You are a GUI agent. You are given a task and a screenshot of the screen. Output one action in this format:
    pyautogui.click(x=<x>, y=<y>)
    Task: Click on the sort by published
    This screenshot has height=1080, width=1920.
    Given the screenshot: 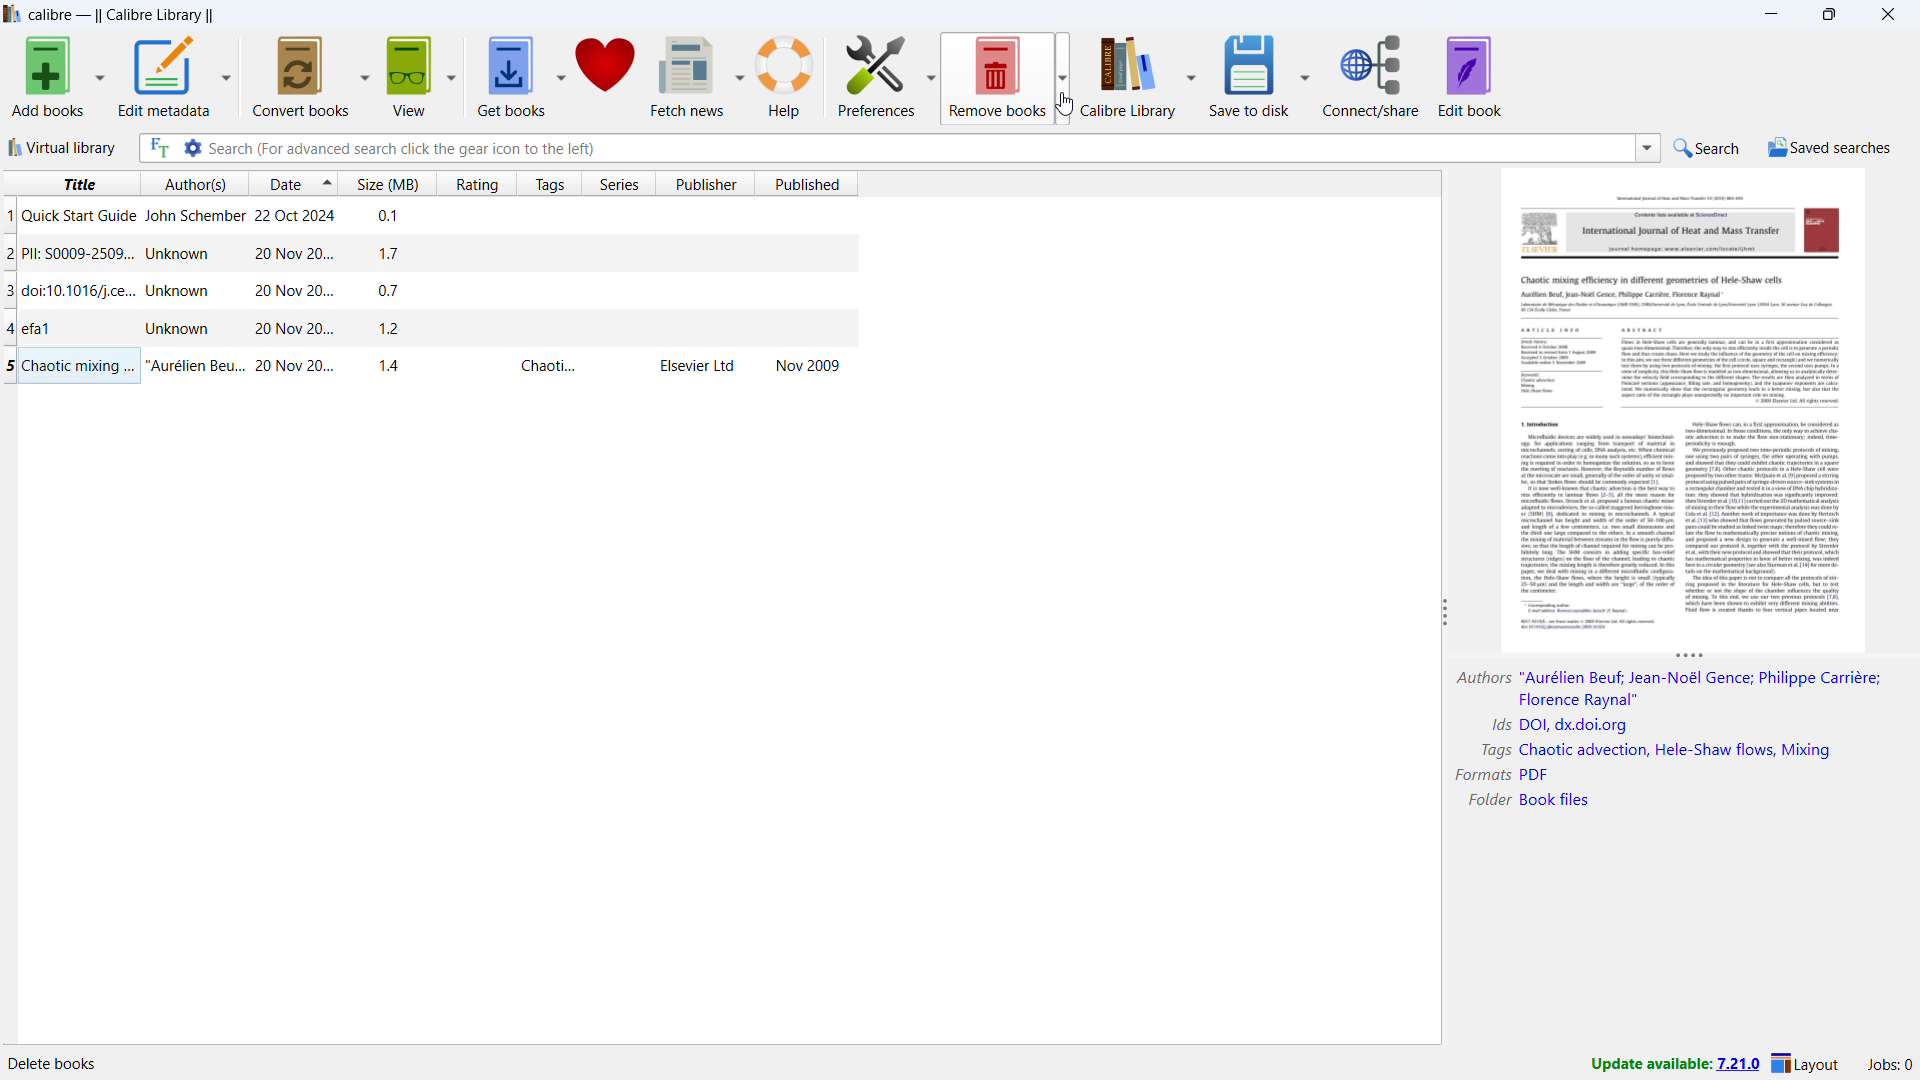 What is the action you would take?
    pyautogui.click(x=805, y=184)
    